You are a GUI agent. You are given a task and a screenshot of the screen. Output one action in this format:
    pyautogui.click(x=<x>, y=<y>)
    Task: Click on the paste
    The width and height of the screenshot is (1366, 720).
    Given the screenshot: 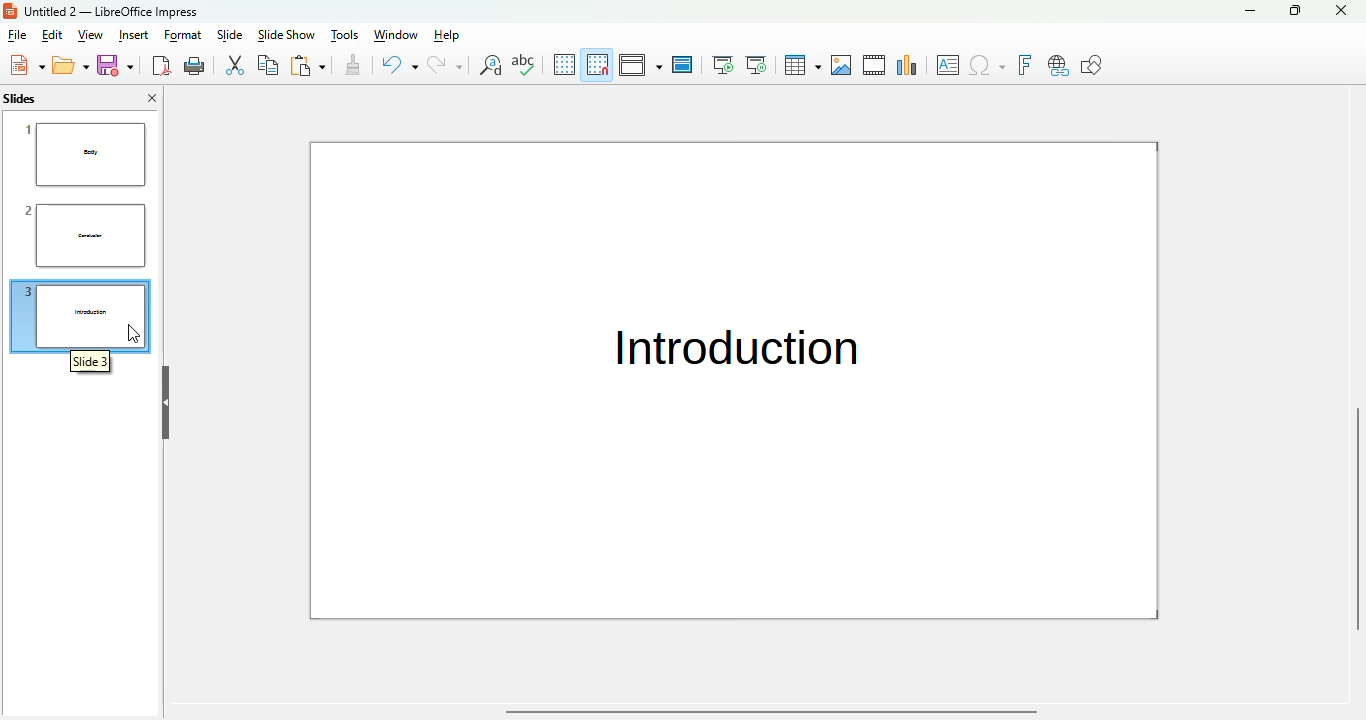 What is the action you would take?
    pyautogui.click(x=307, y=65)
    